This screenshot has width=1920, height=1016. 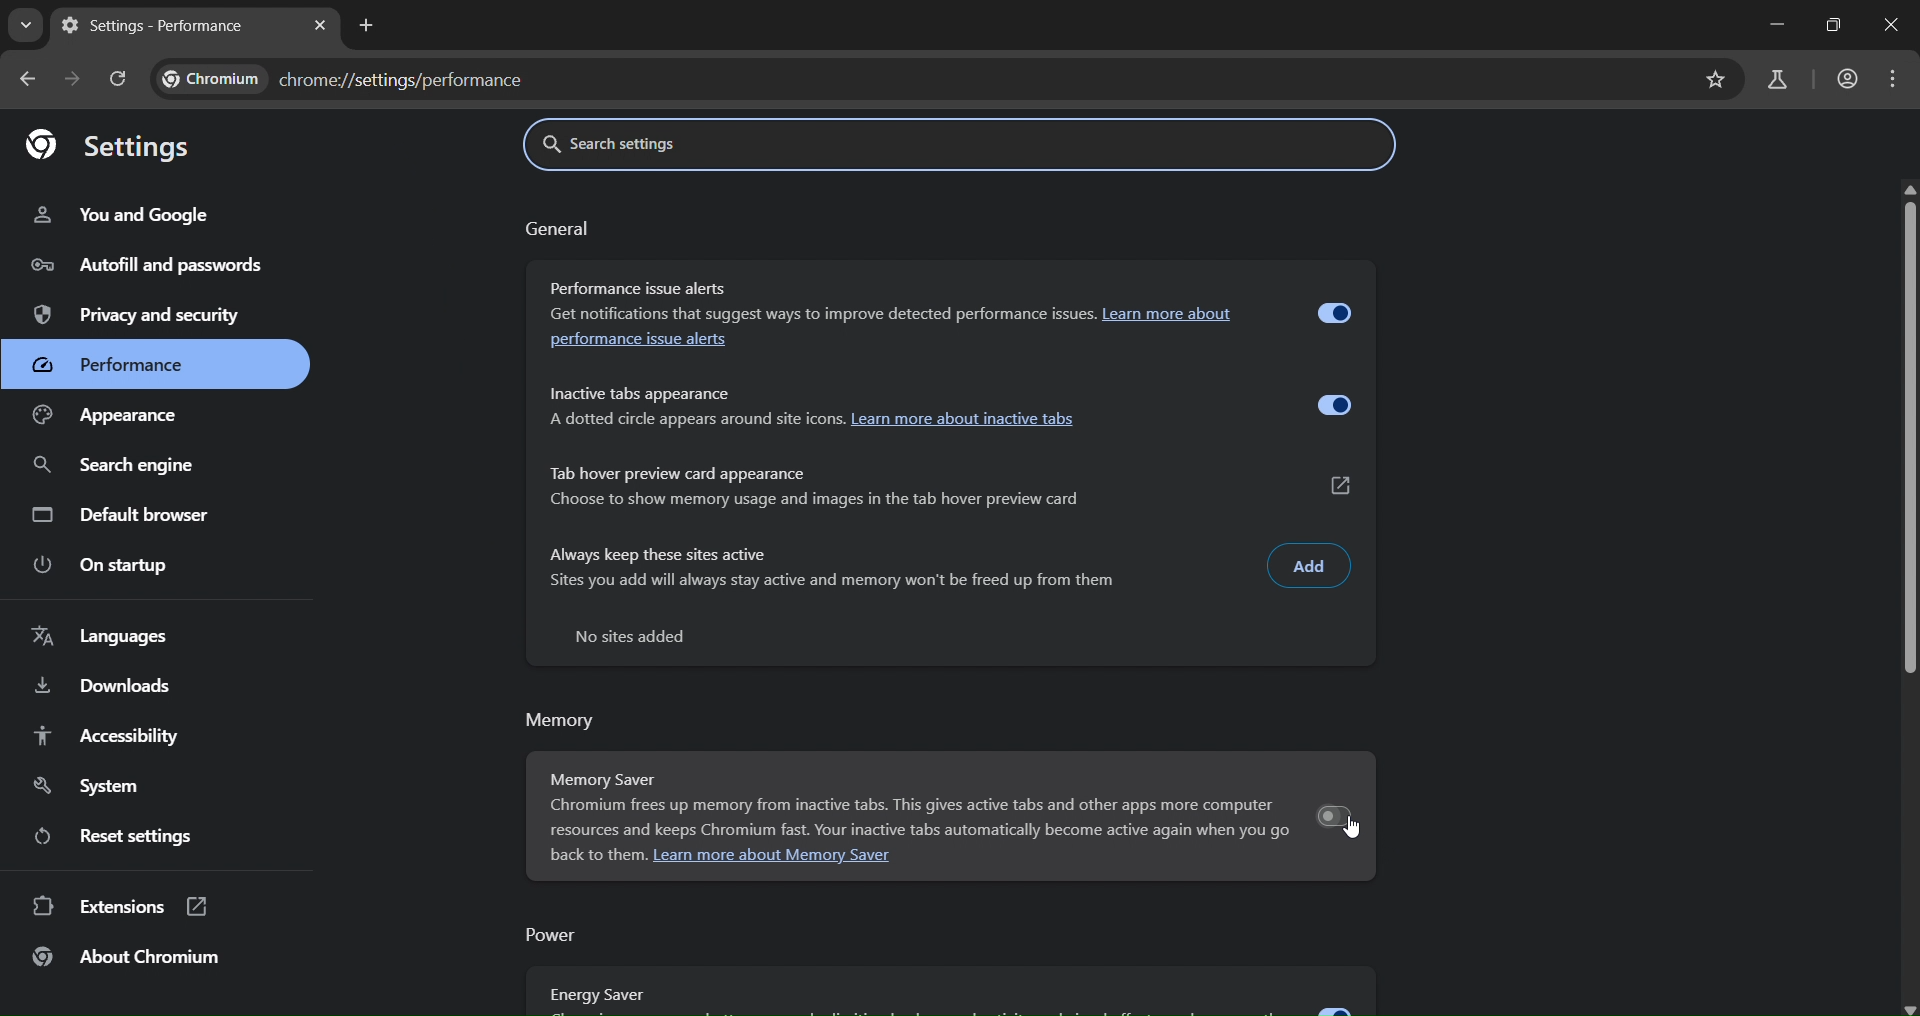 What do you see at coordinates (1338, 815) in the screenshot?
I see `enable/disable` at bounding box center [1338, 815].